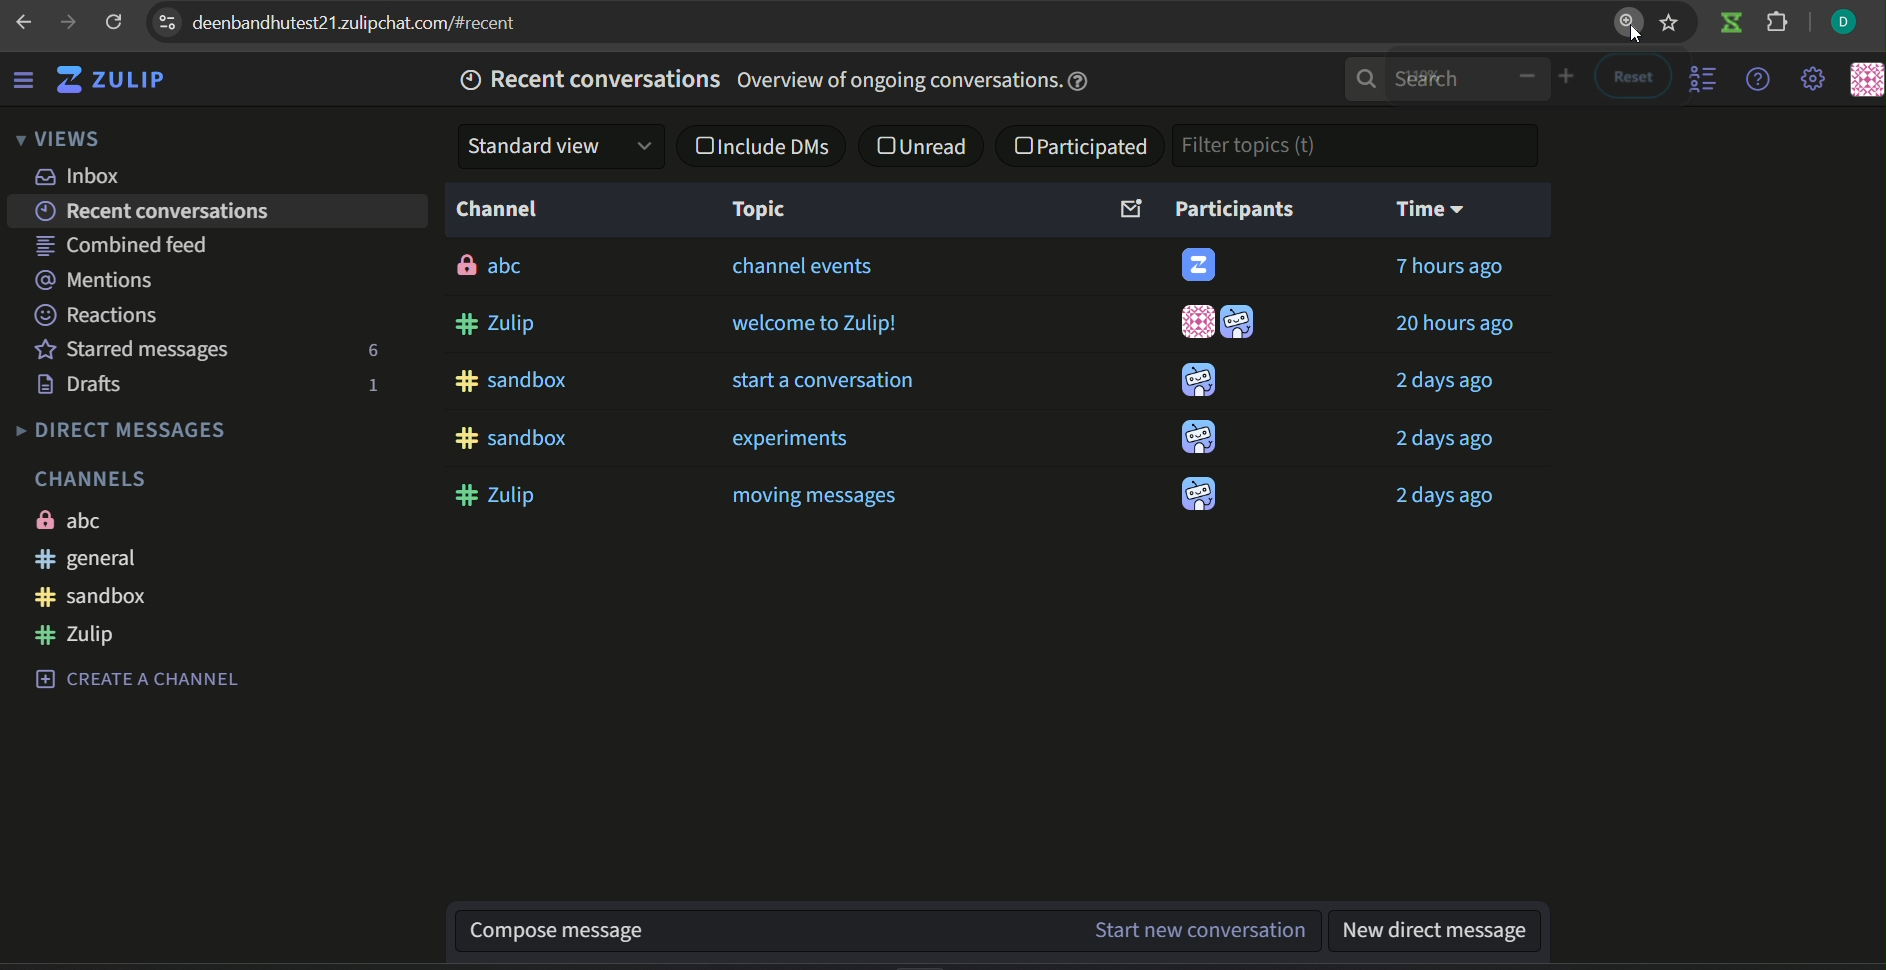 The width and height of the screenshot is (1886, 970). I want to click on search bar, so click(1419, 80).